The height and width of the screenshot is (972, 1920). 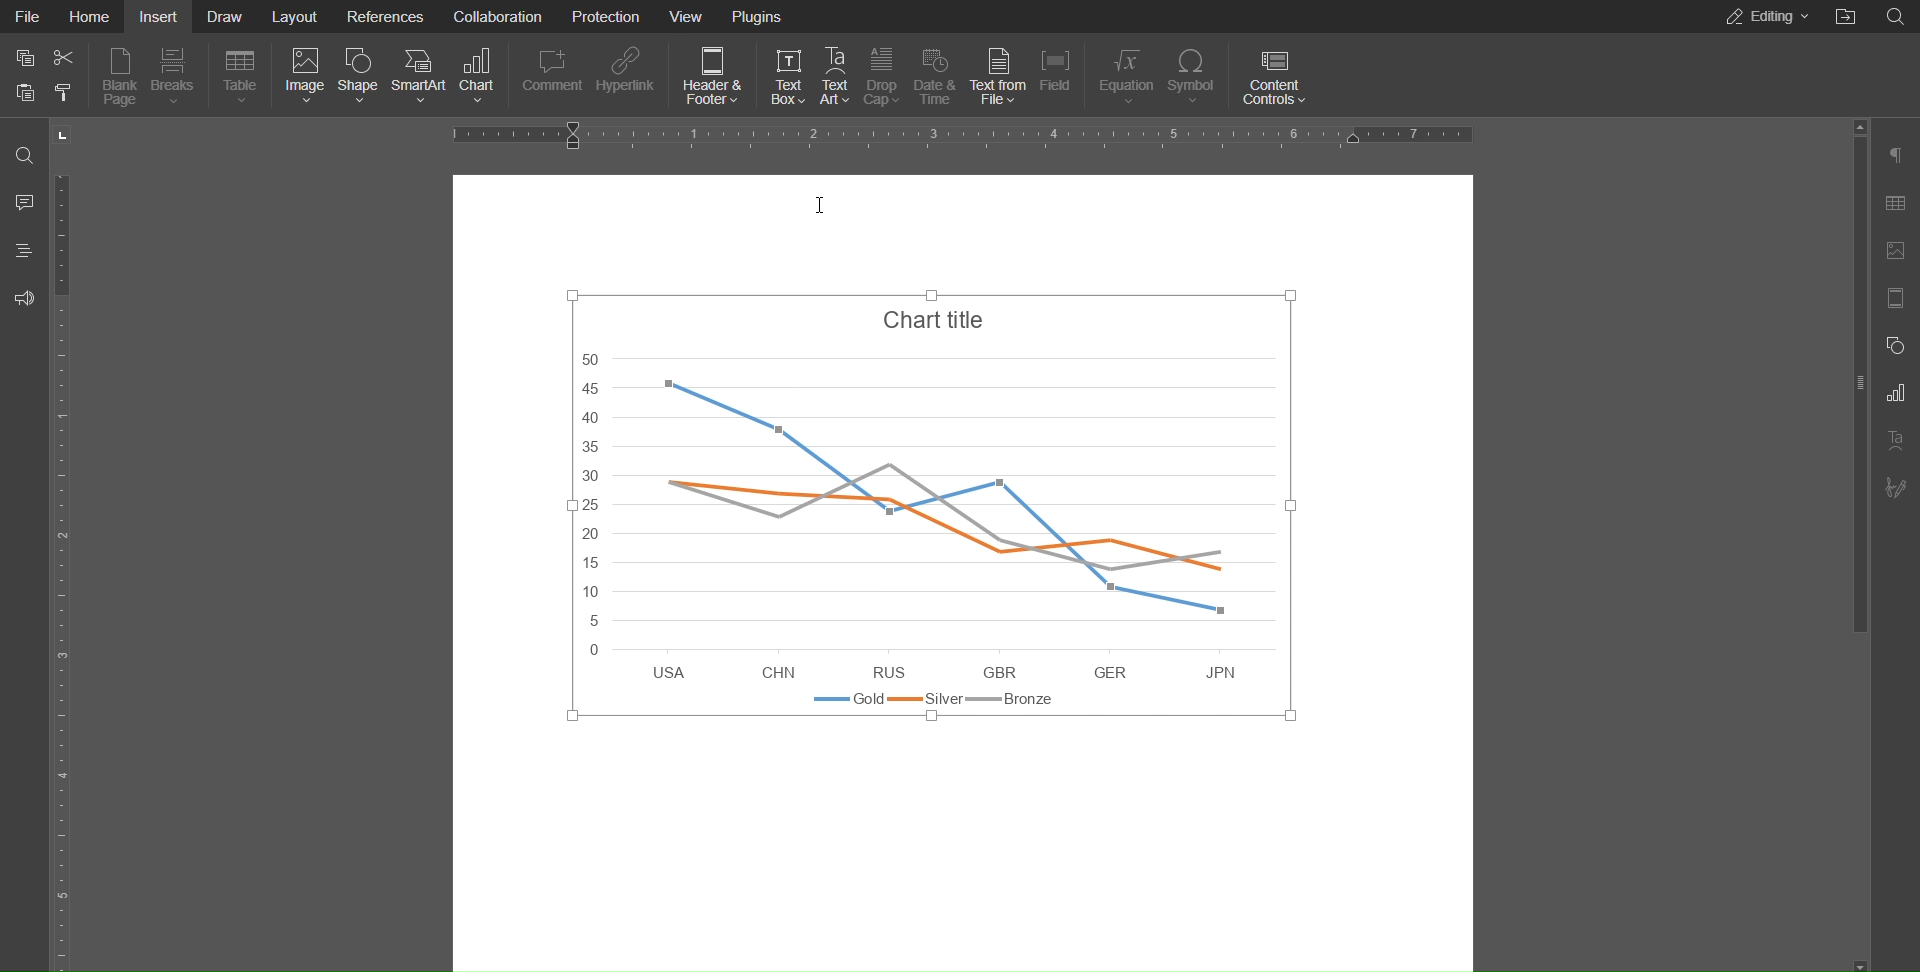 What do you see at coordinates (784, 429) in the screenshot?
I see `Highlighted Point` at bounding box center [784, 429].